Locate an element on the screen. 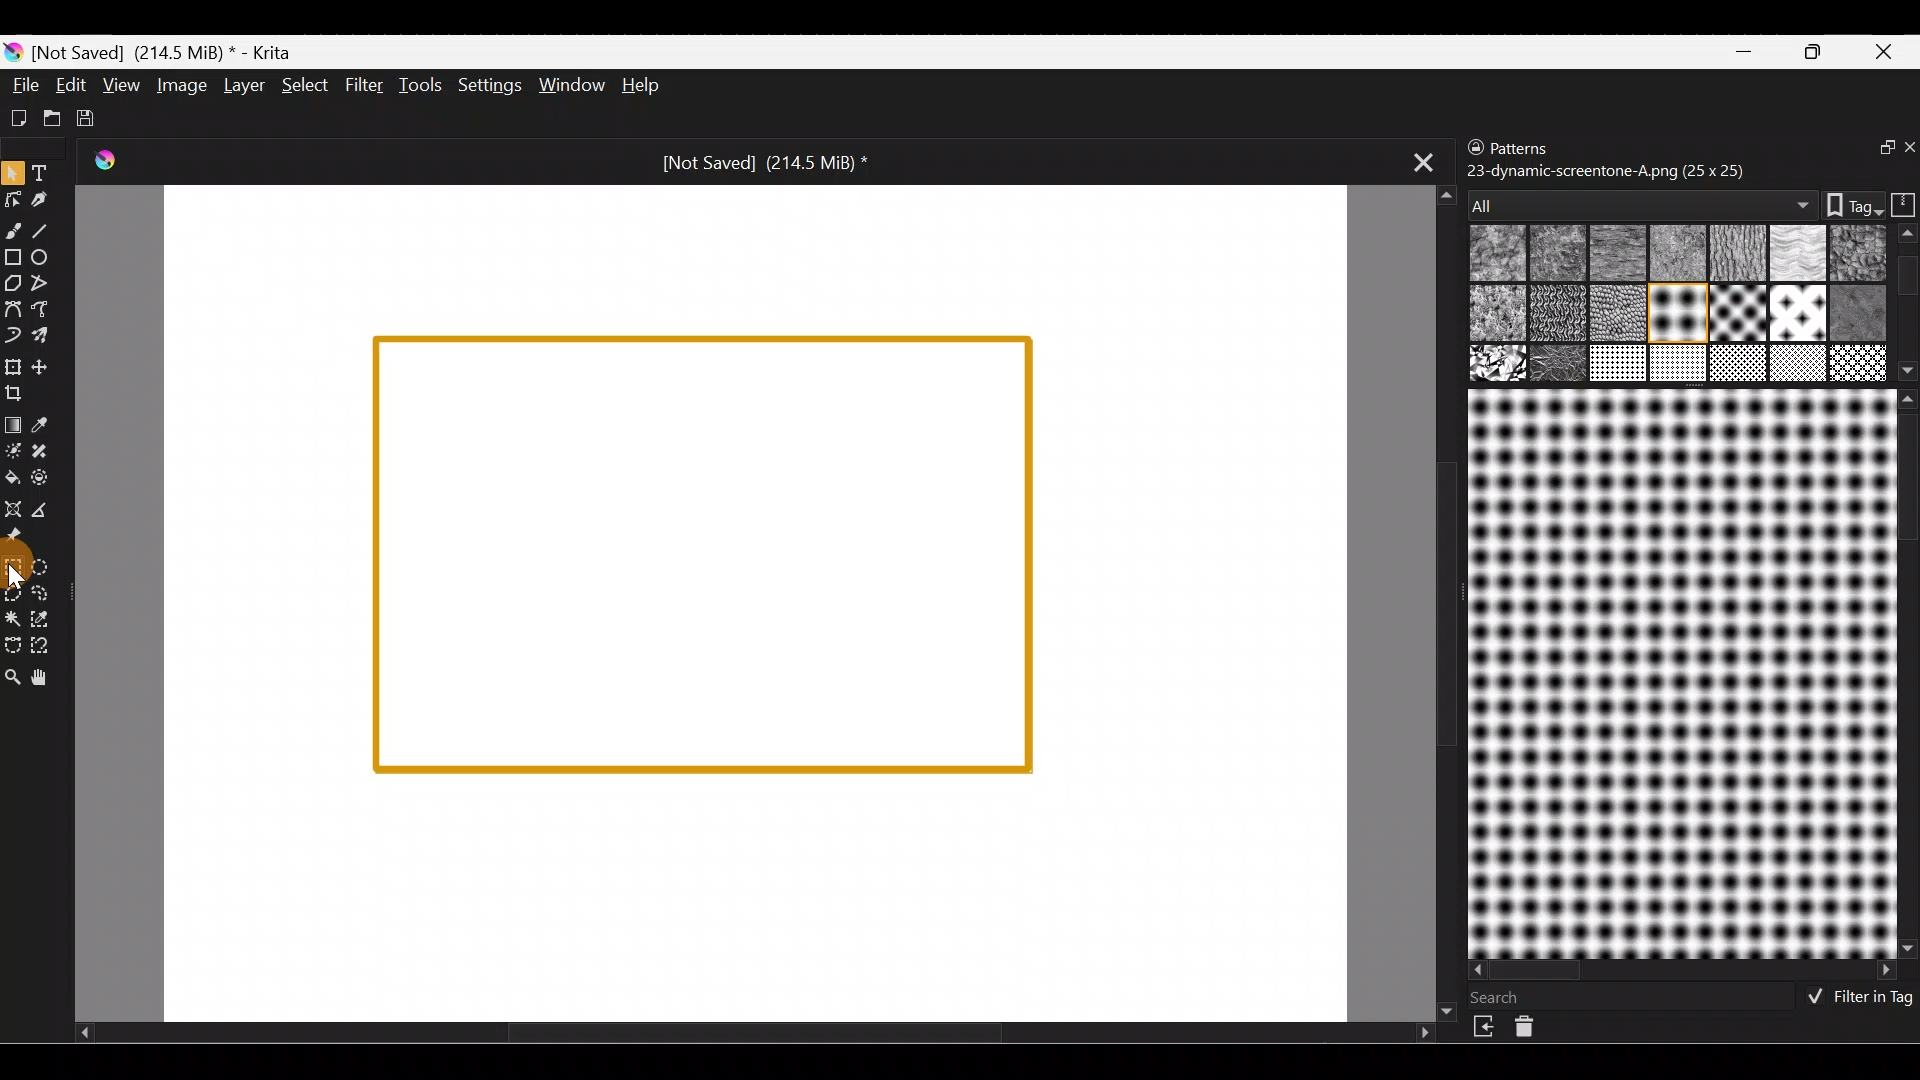  02 rough-canvas.png is located at coordinates (1560, 252).